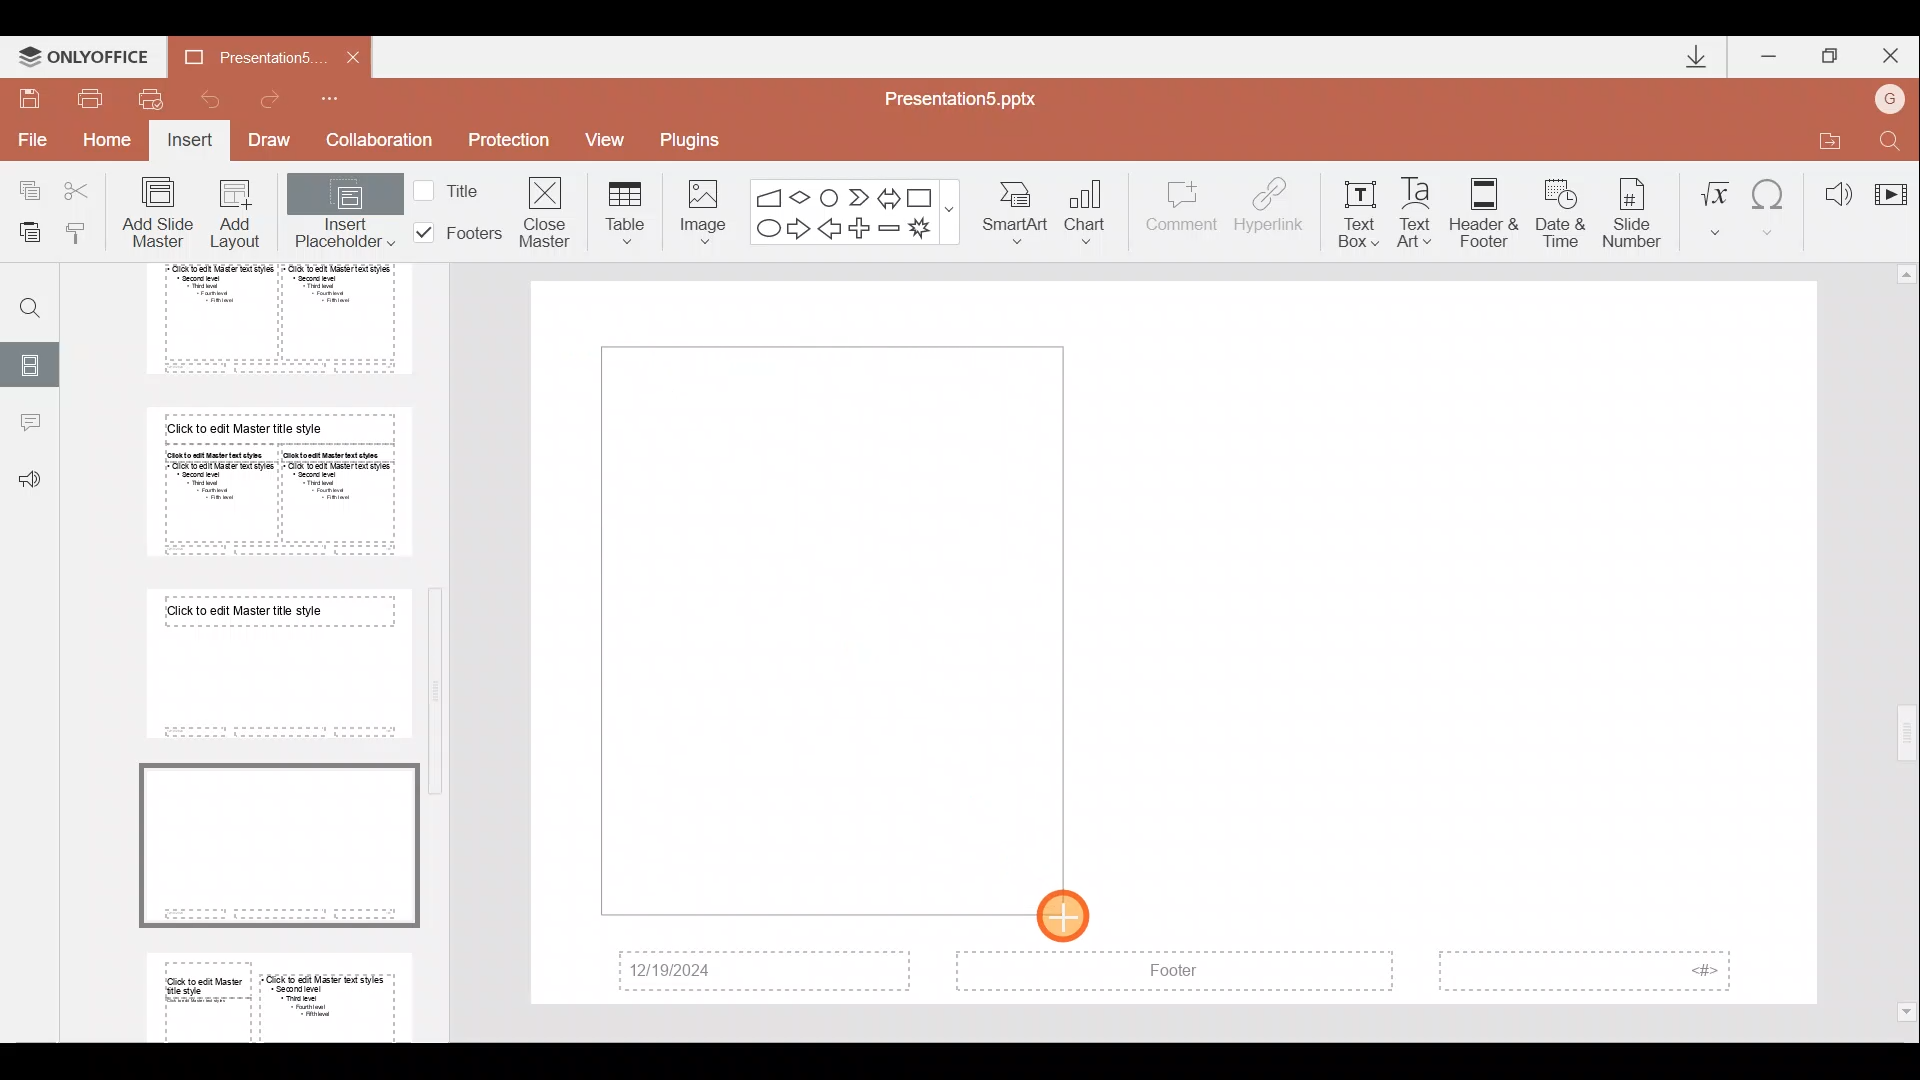 This screenshot has height=1080, width=1920. What do you see at coordinates (929, 230) in the screenshot?
I see `Explosion 1` at bounding box center [929, 230].